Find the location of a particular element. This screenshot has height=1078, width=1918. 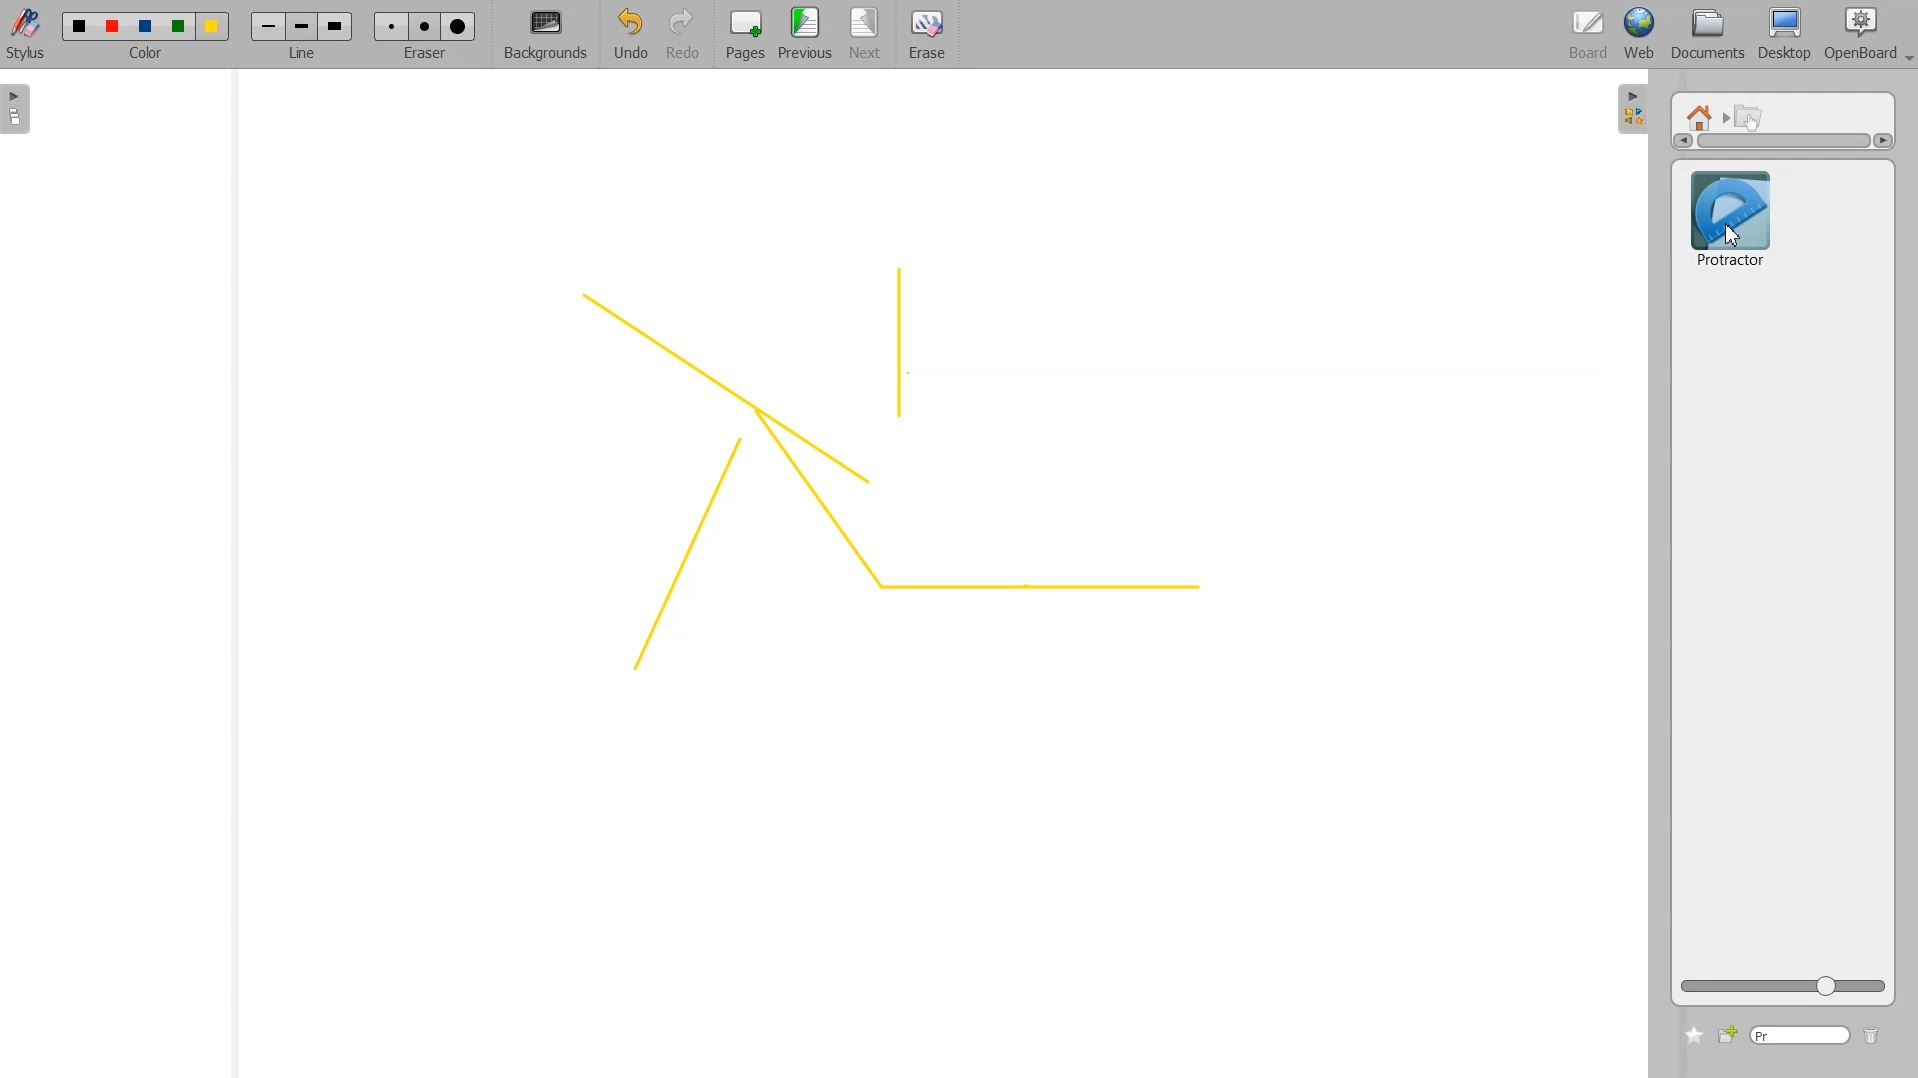

Documents is located at coordinates (1705, 36).